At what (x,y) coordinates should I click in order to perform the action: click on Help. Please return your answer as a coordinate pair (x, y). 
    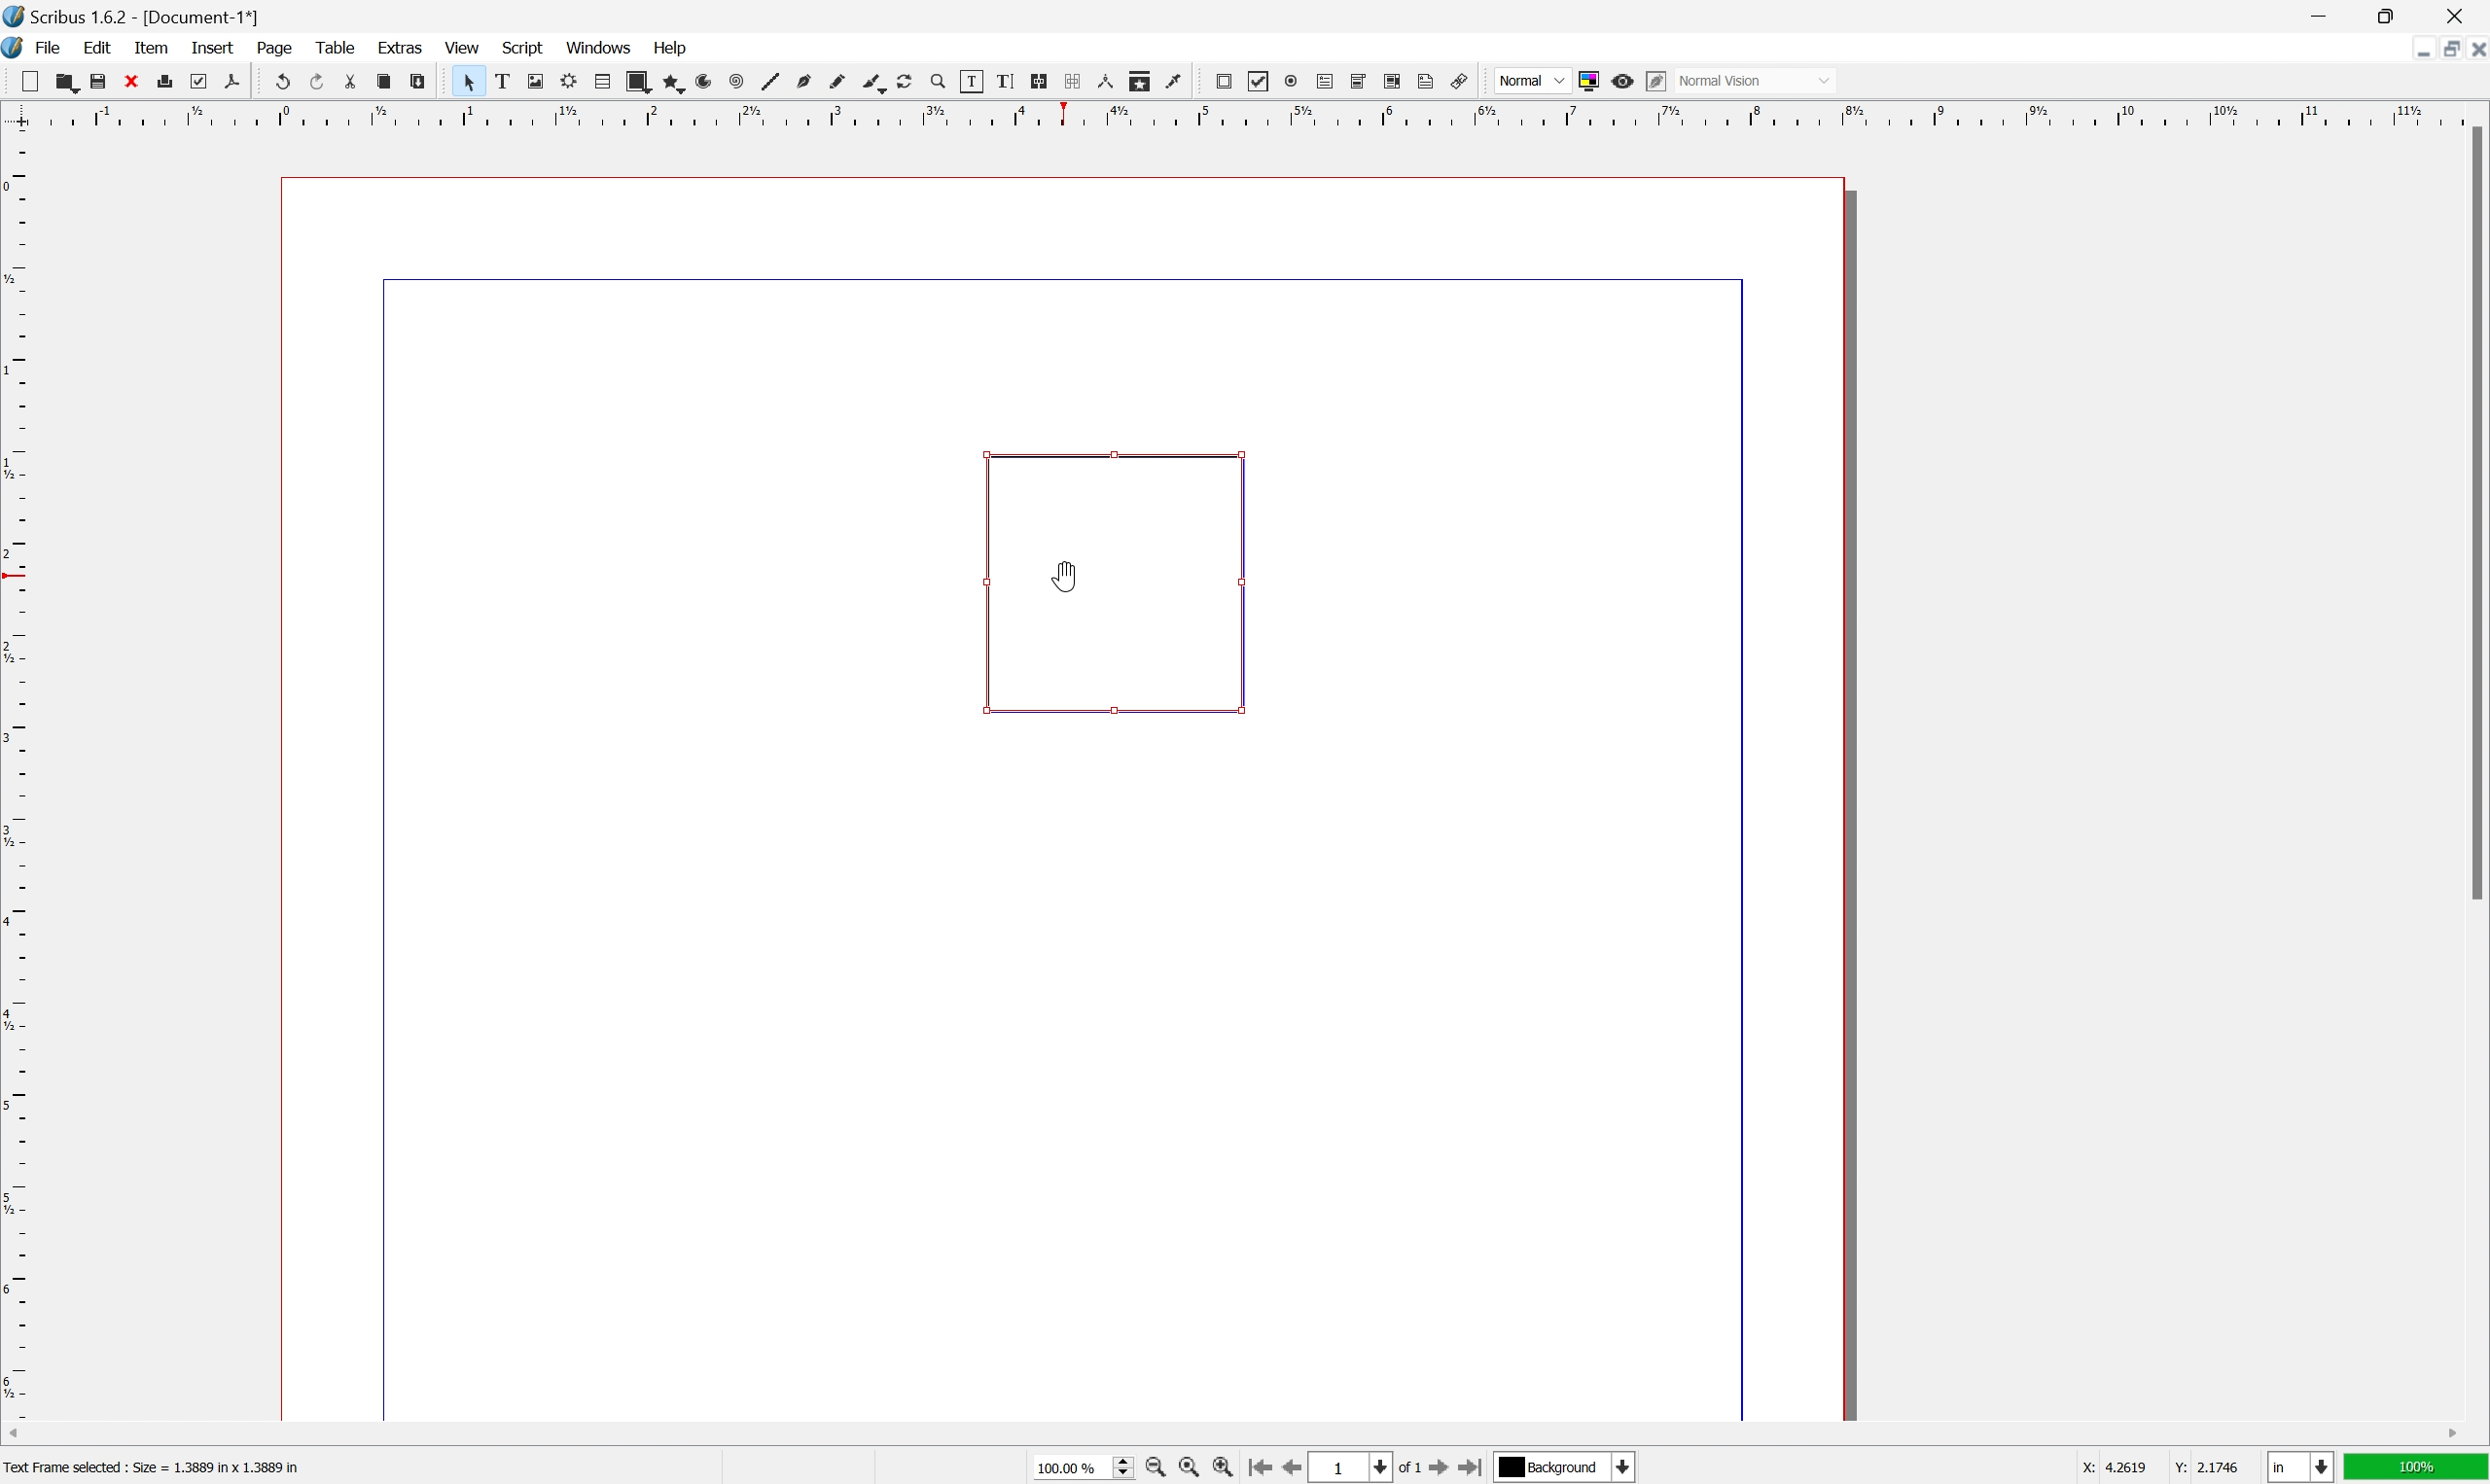
    Looking at the image, I should click on (673, 49).